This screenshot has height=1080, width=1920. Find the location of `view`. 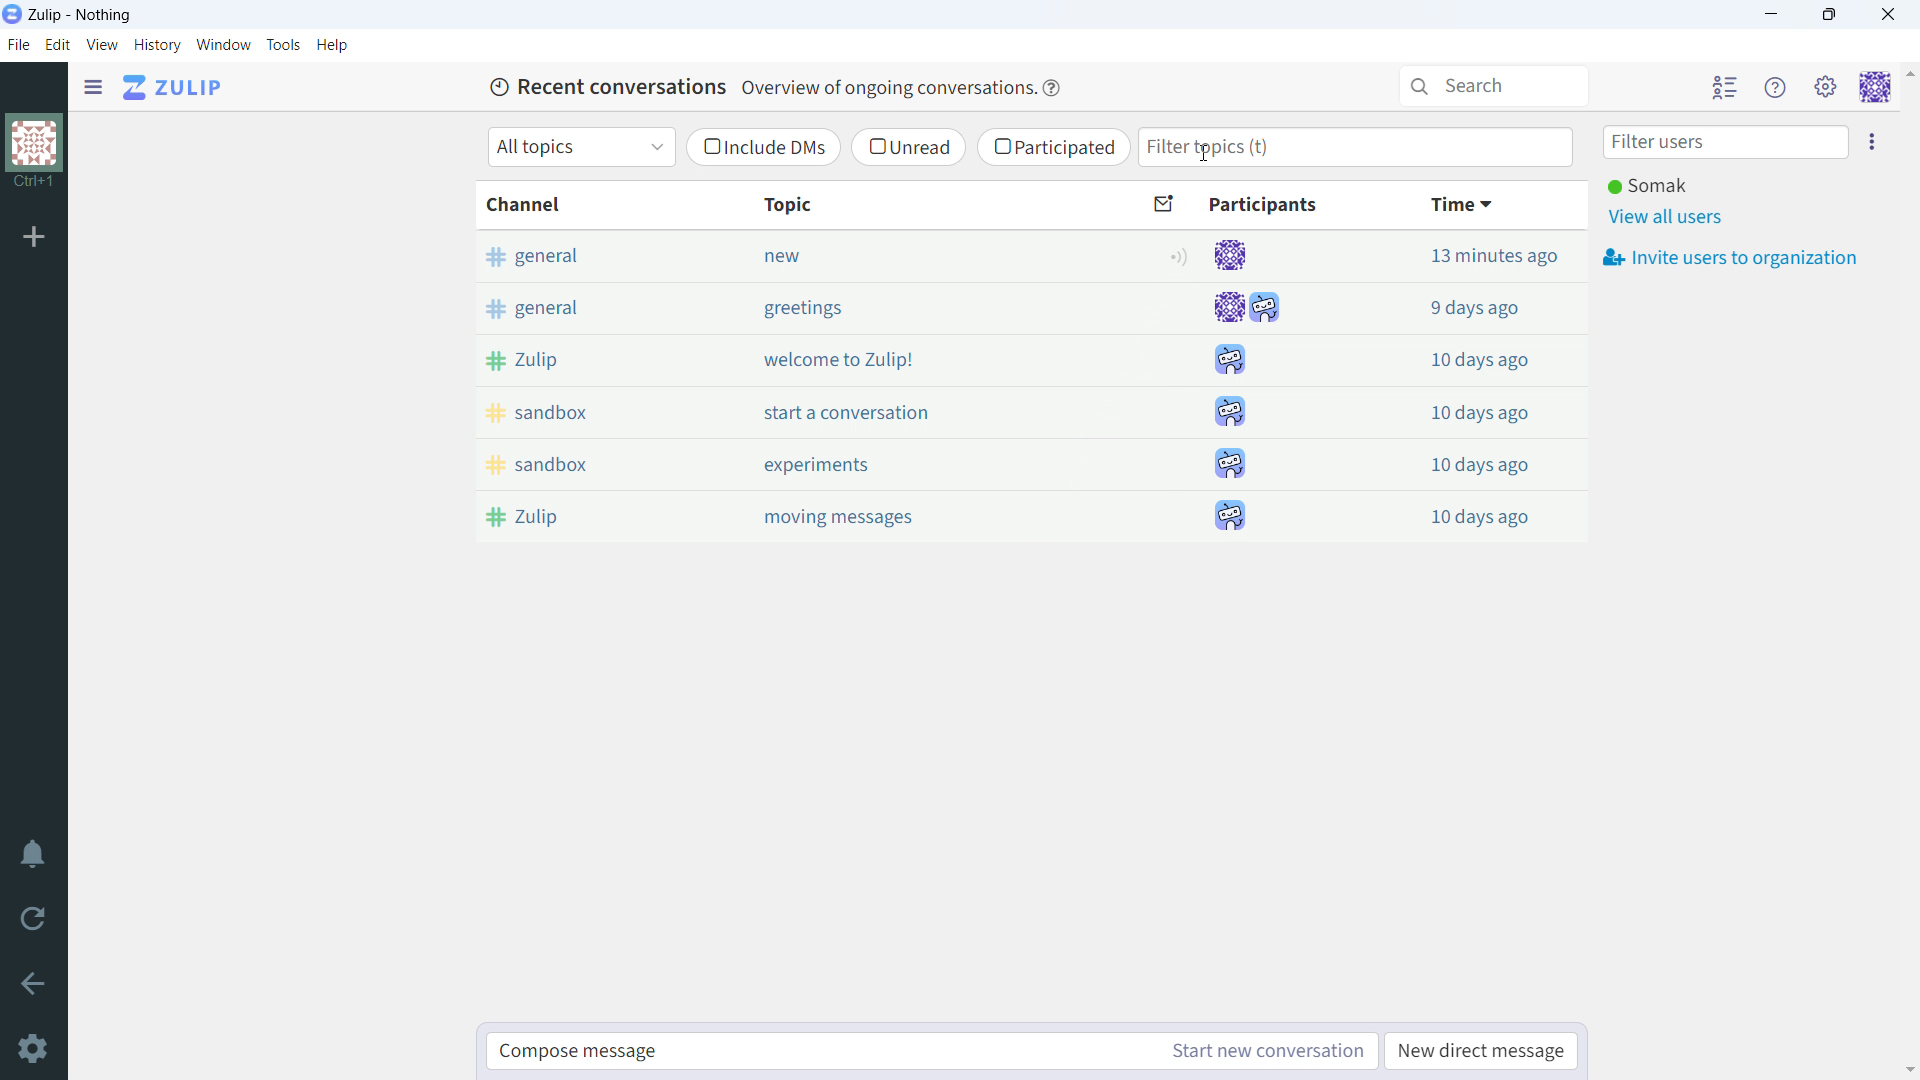

view is located at coordinates (101, 45).